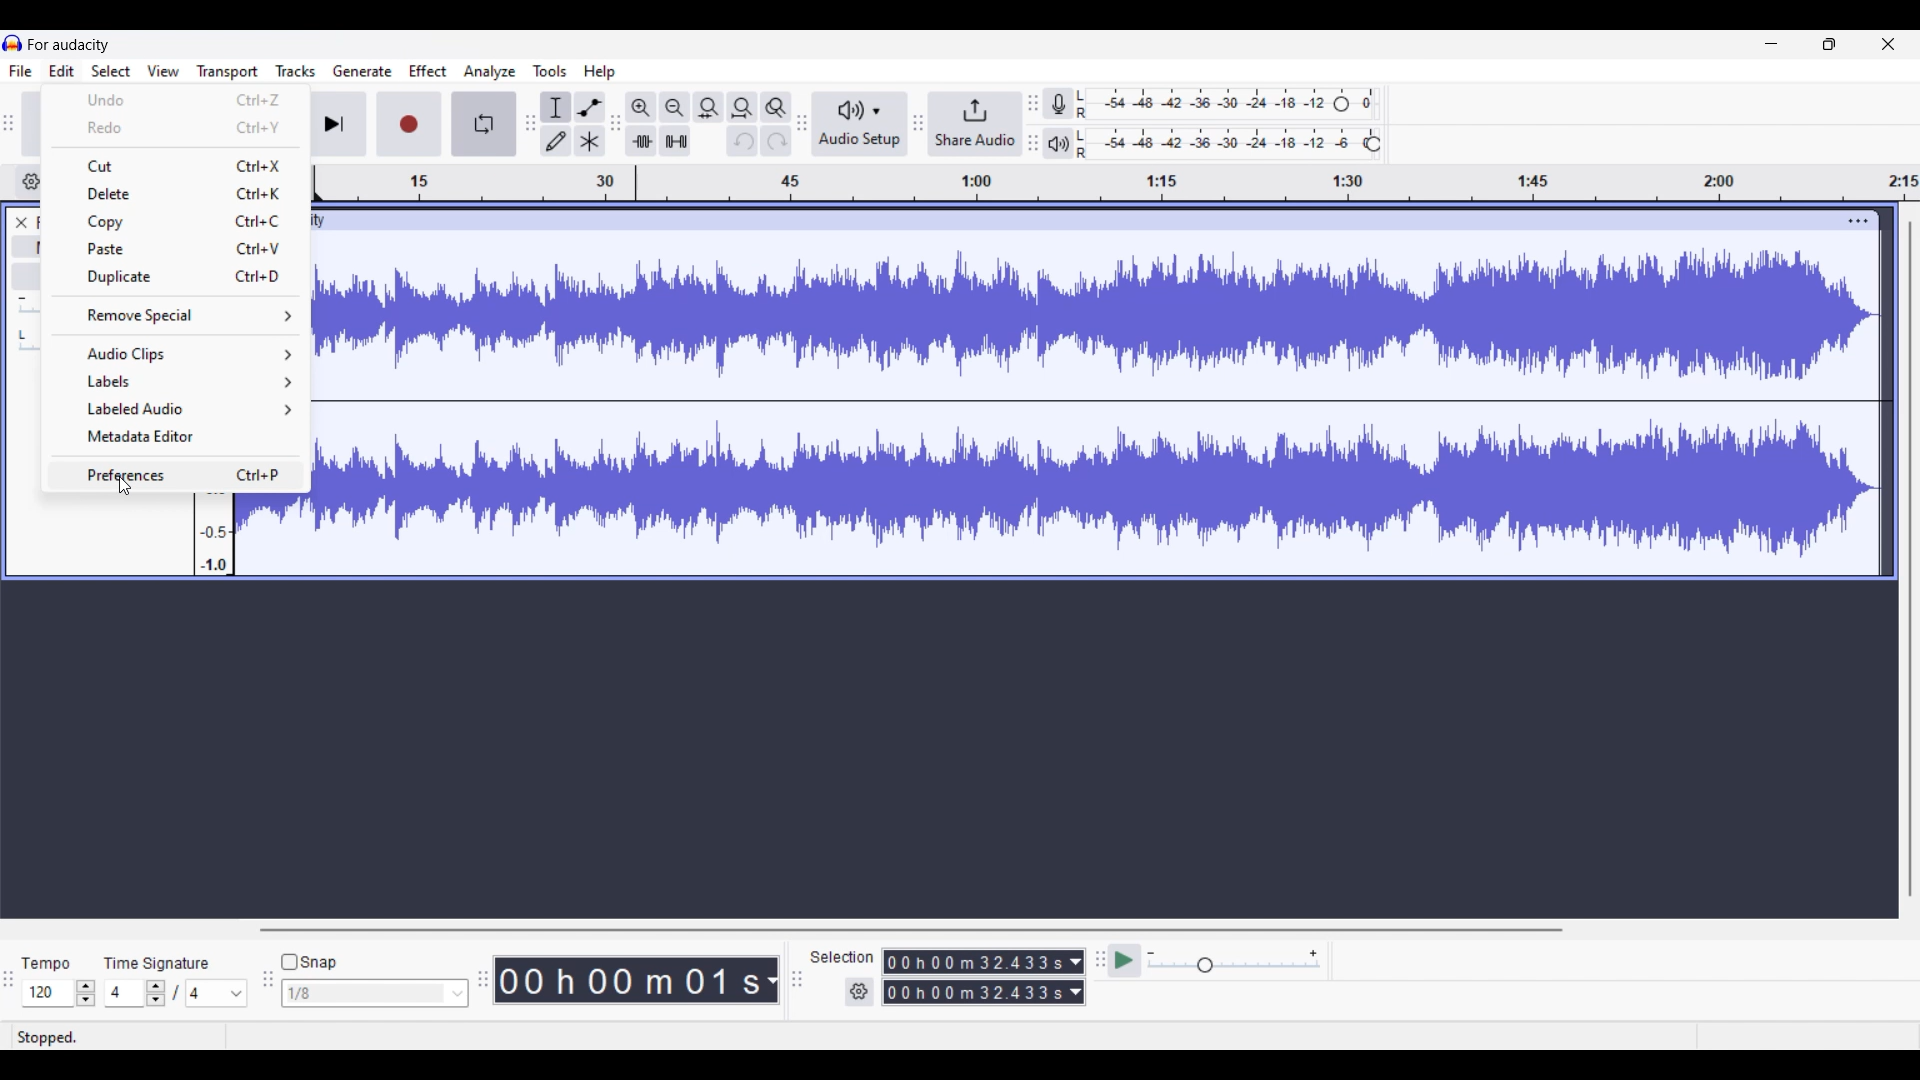 This screenshot has height=1080, width=1920. I want to click on Redo, so click(776, 140).